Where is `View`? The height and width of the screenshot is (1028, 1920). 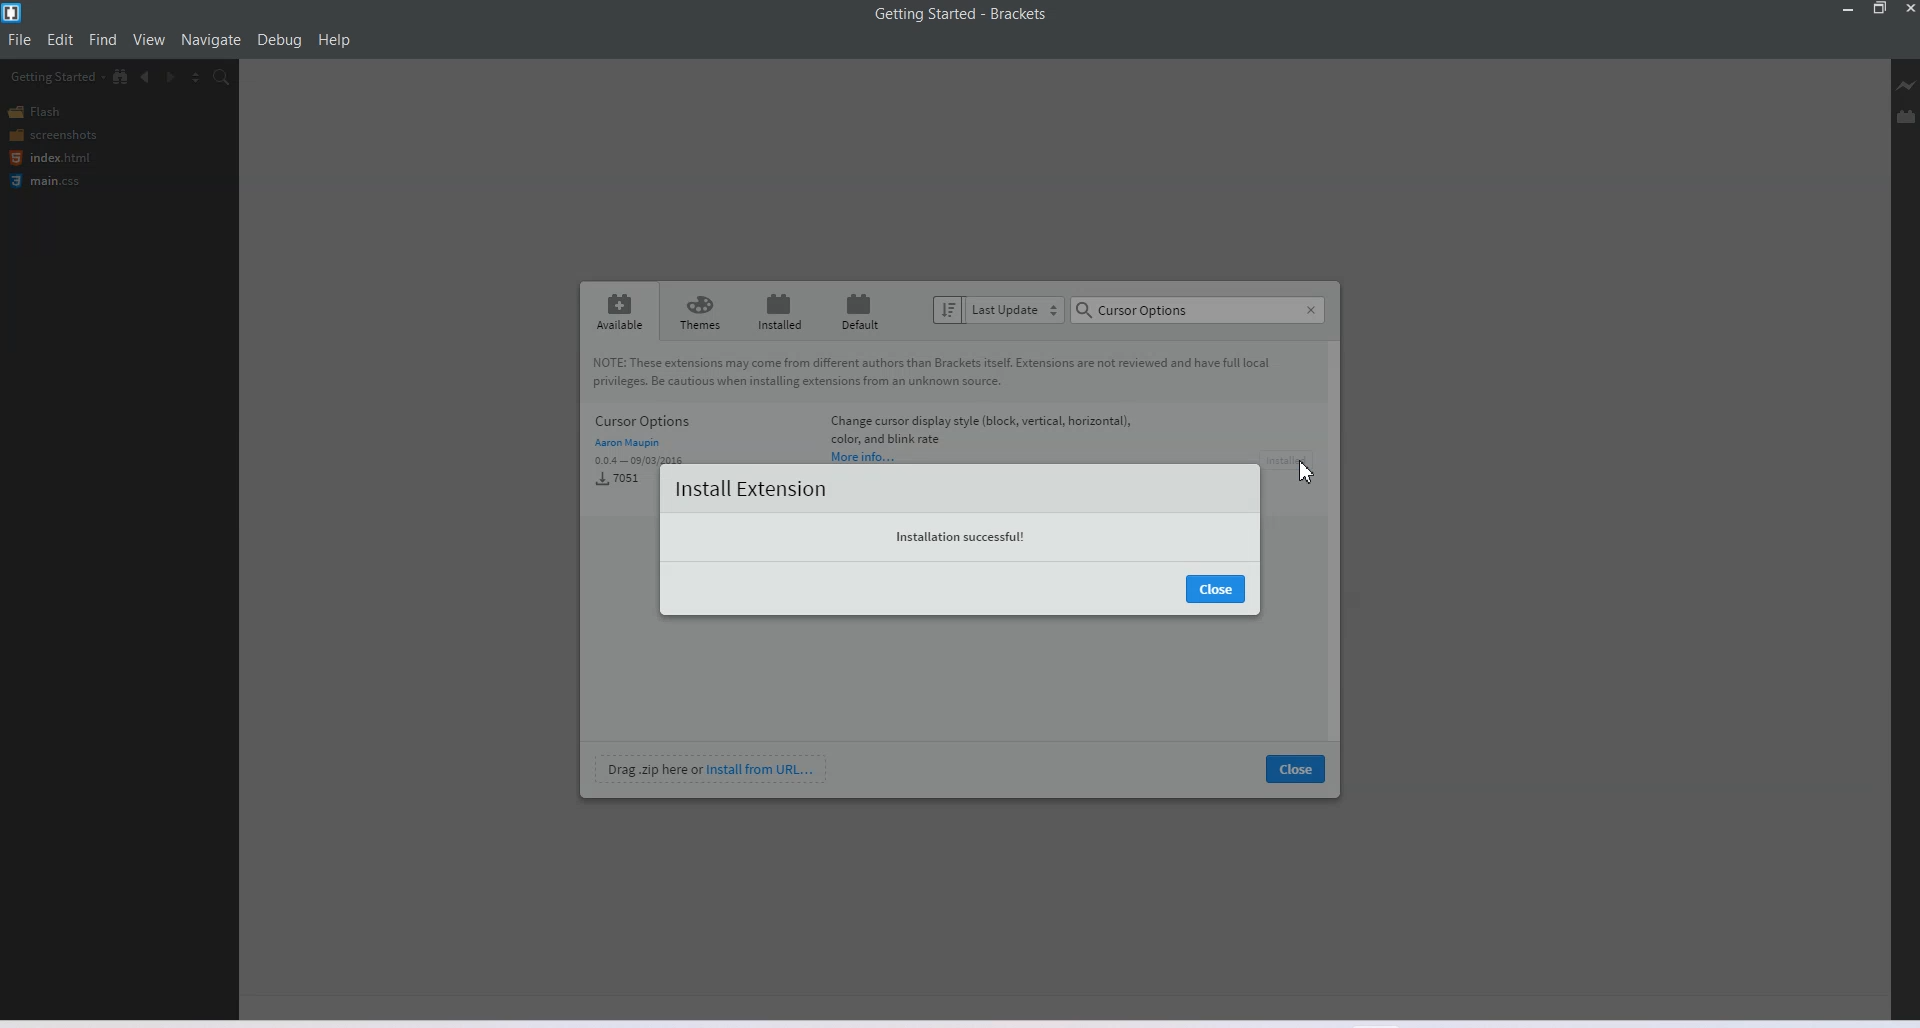 View is located at coordinates (149, 38).